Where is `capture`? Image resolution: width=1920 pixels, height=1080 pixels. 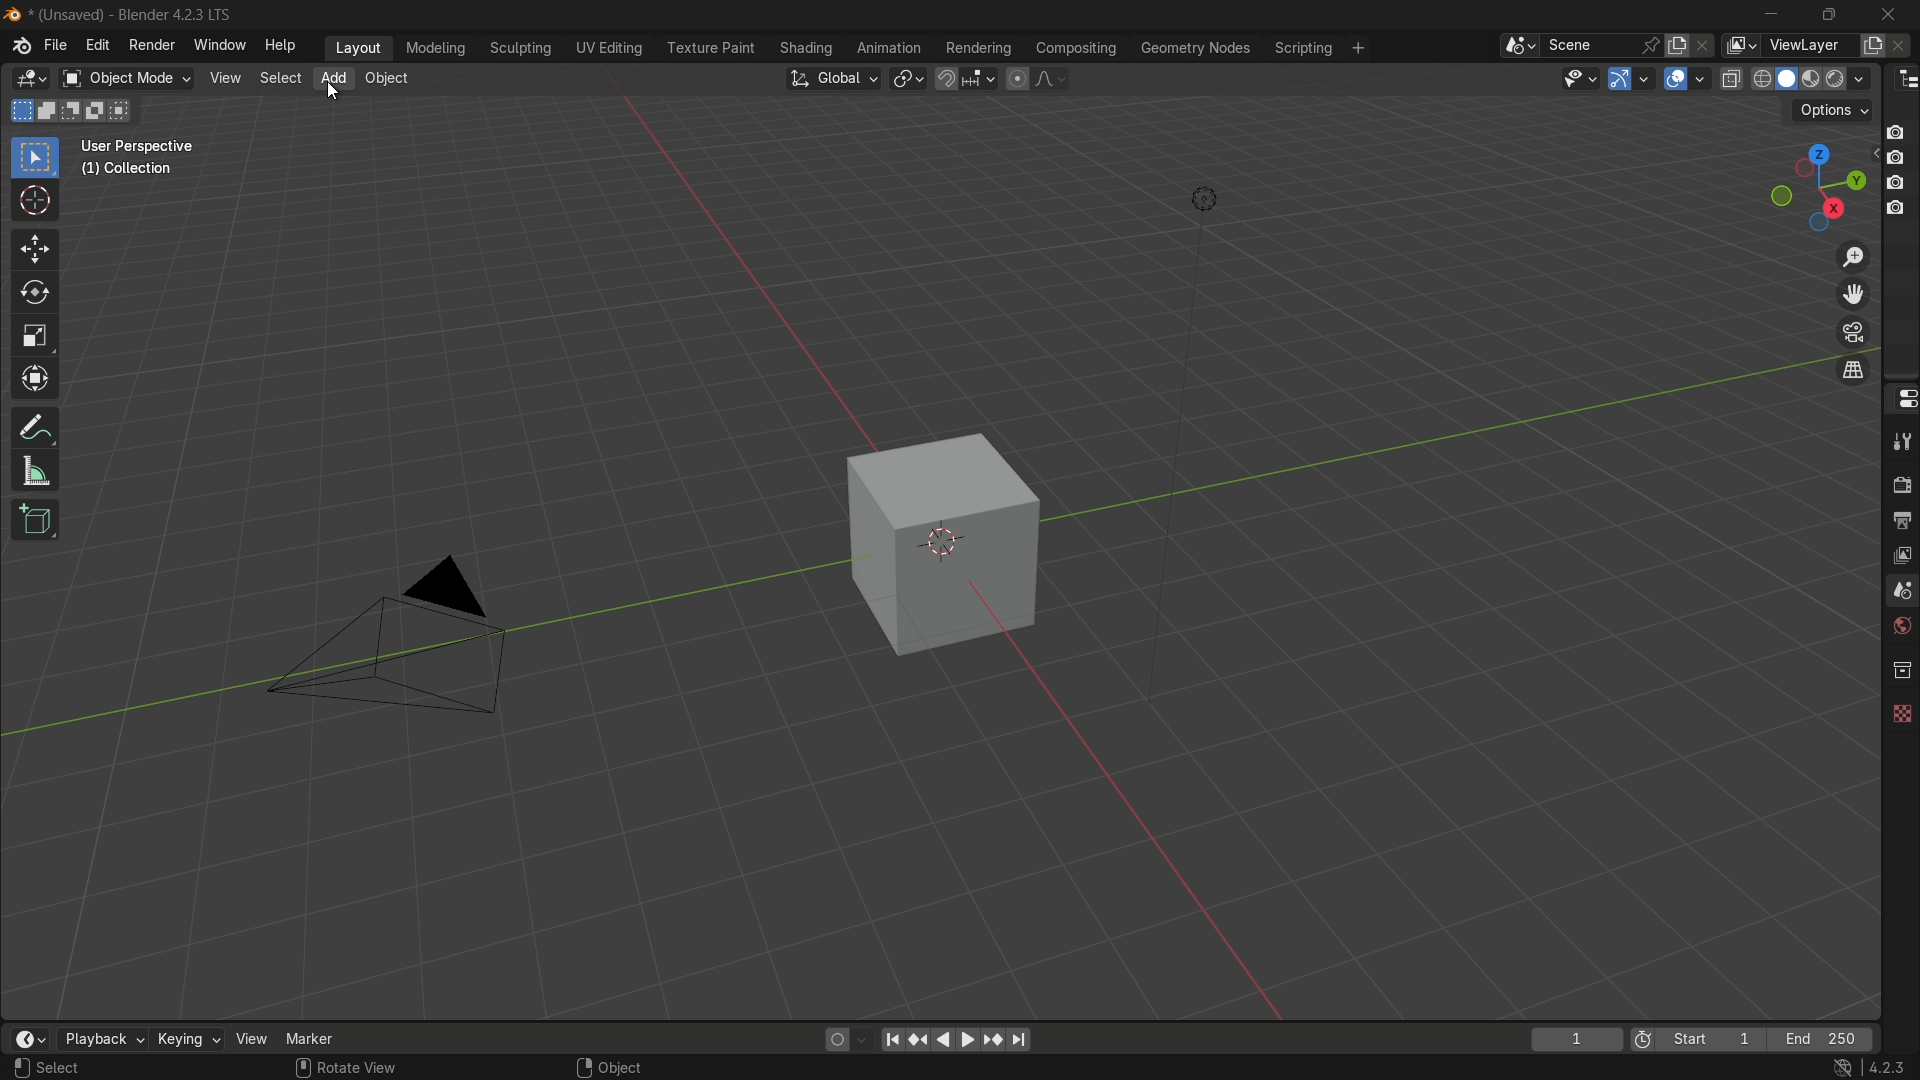 capture is located at coordinates (1898, 183).